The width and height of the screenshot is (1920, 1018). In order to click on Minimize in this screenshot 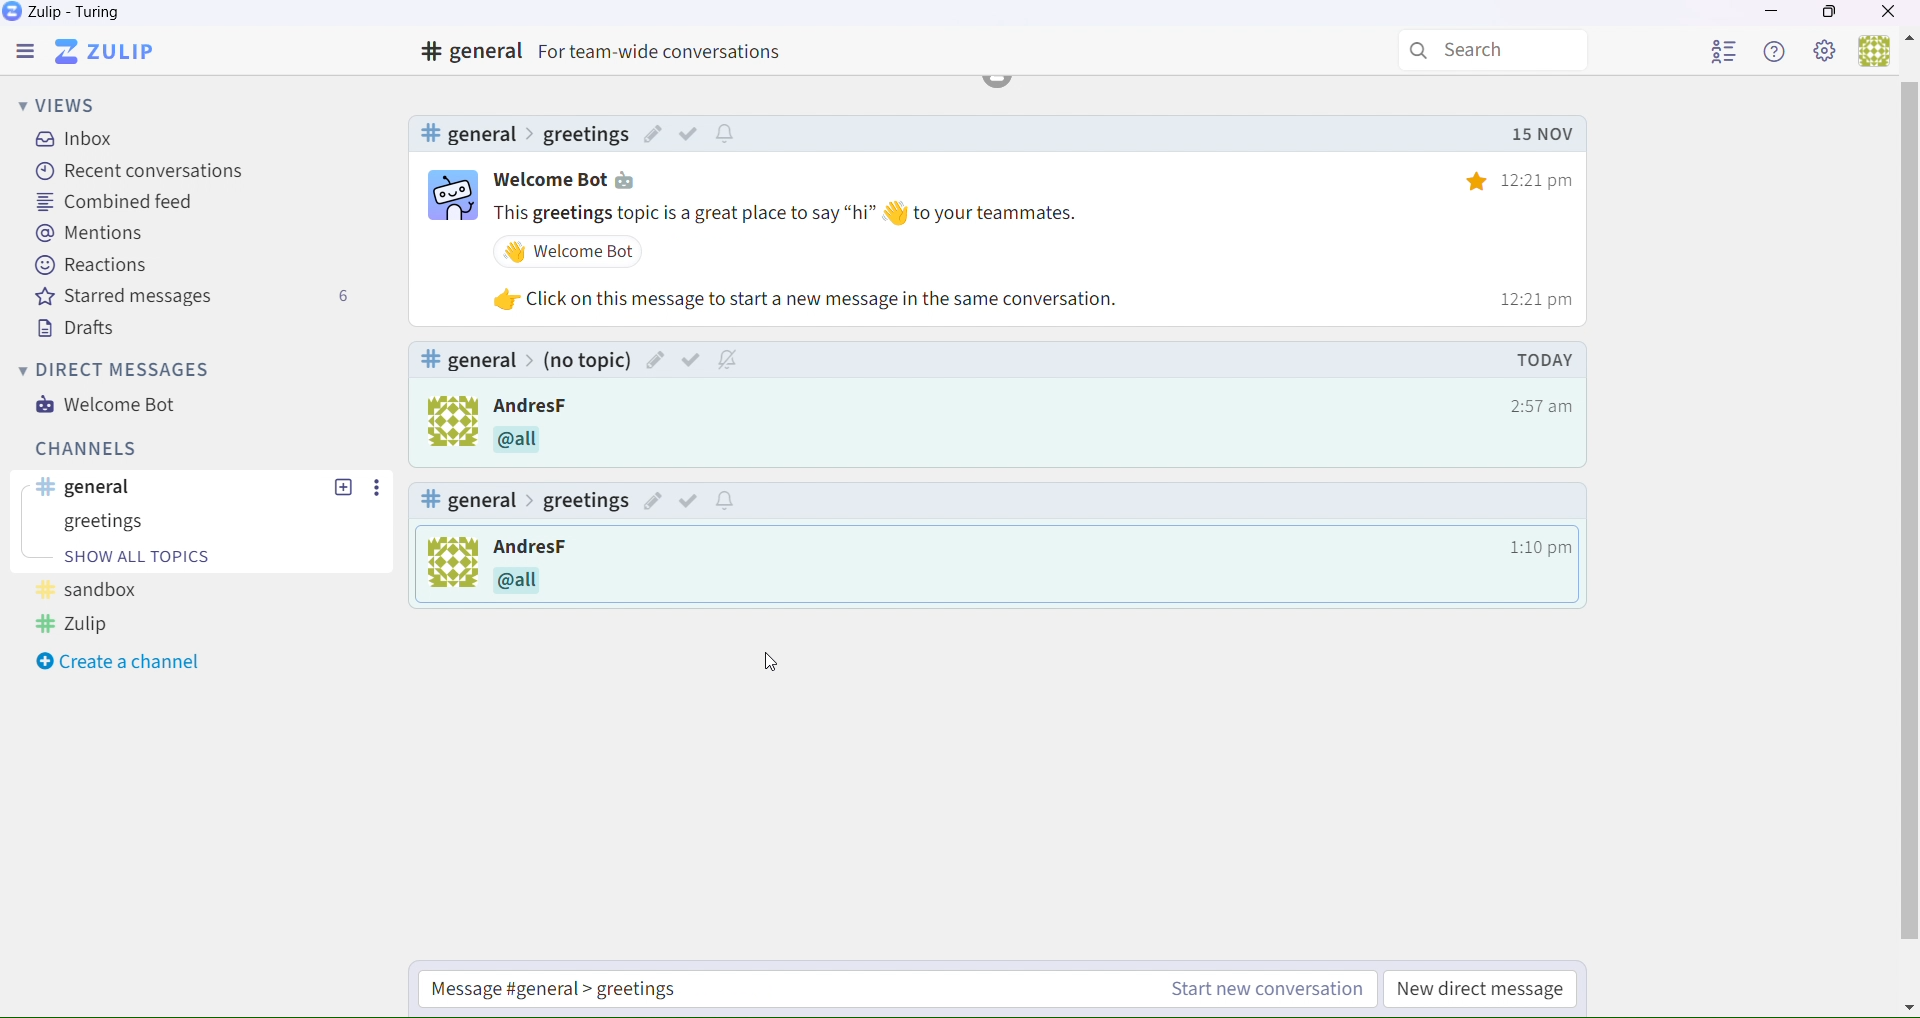, I will do `click(1771, 15)`.